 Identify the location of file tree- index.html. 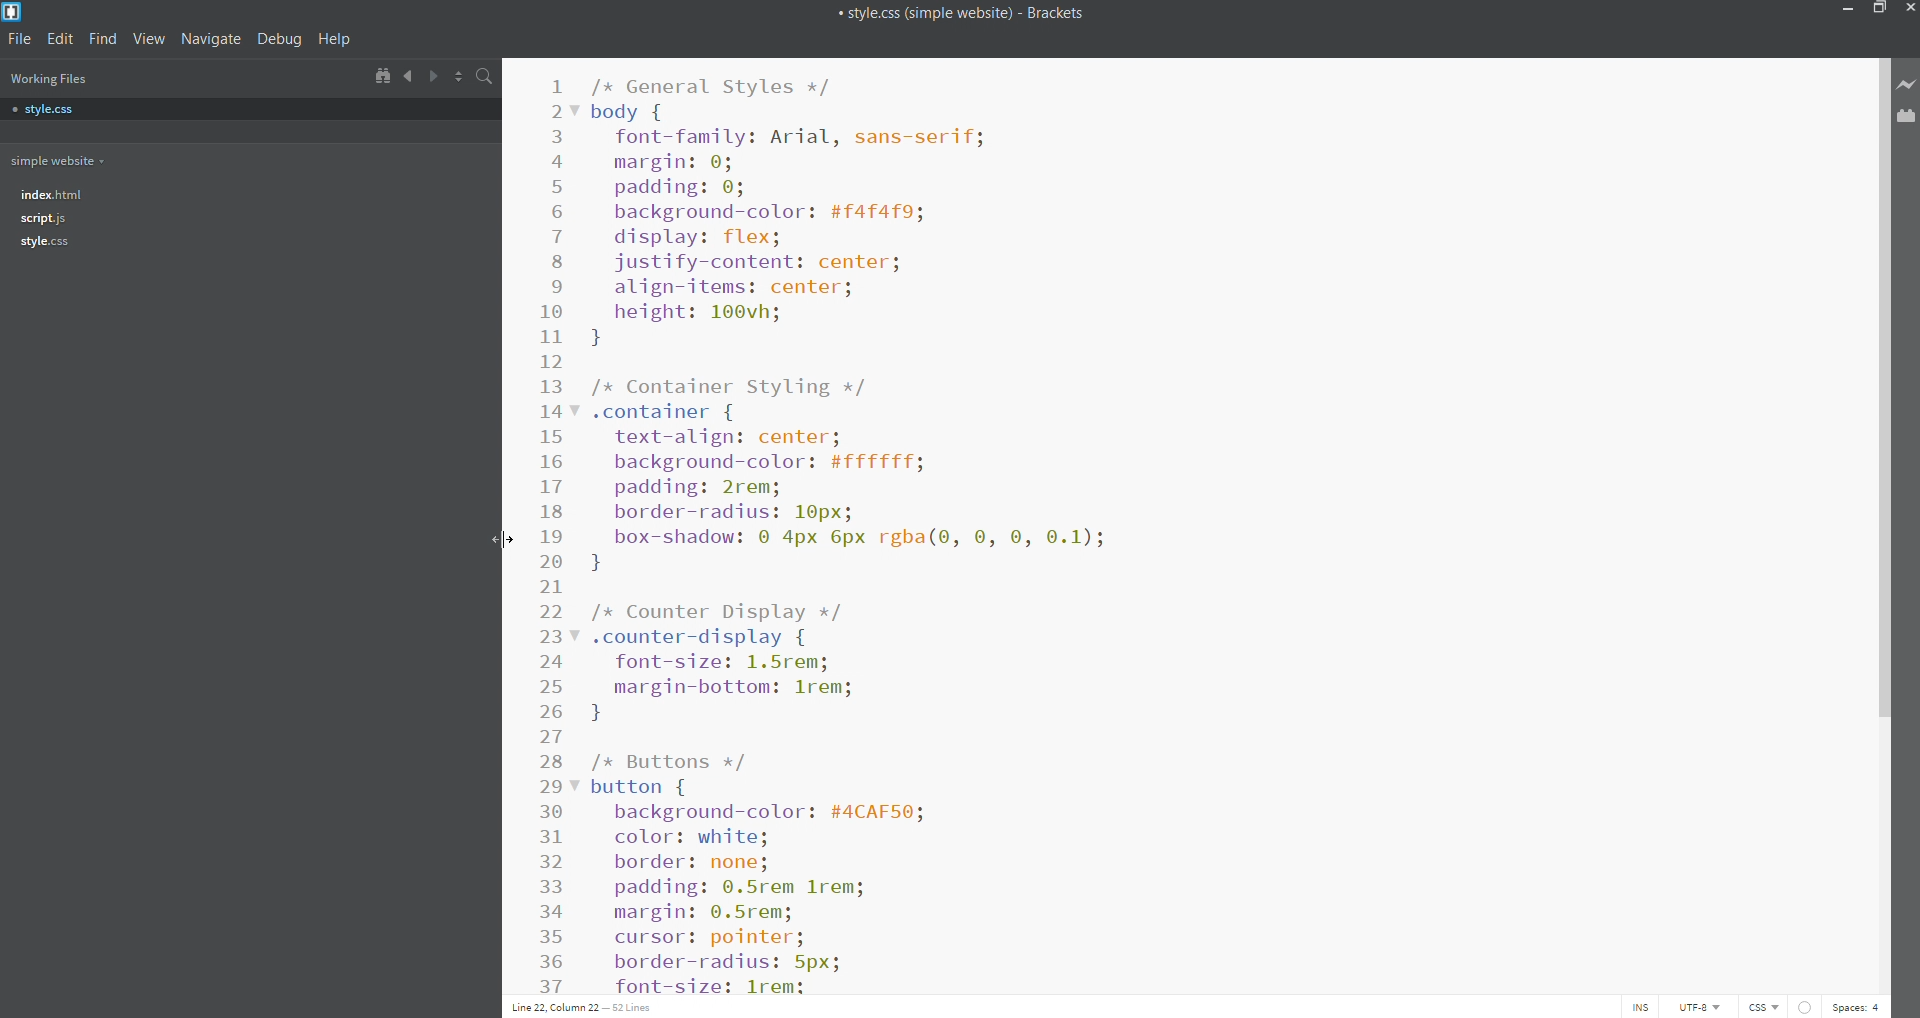
(54, 192).